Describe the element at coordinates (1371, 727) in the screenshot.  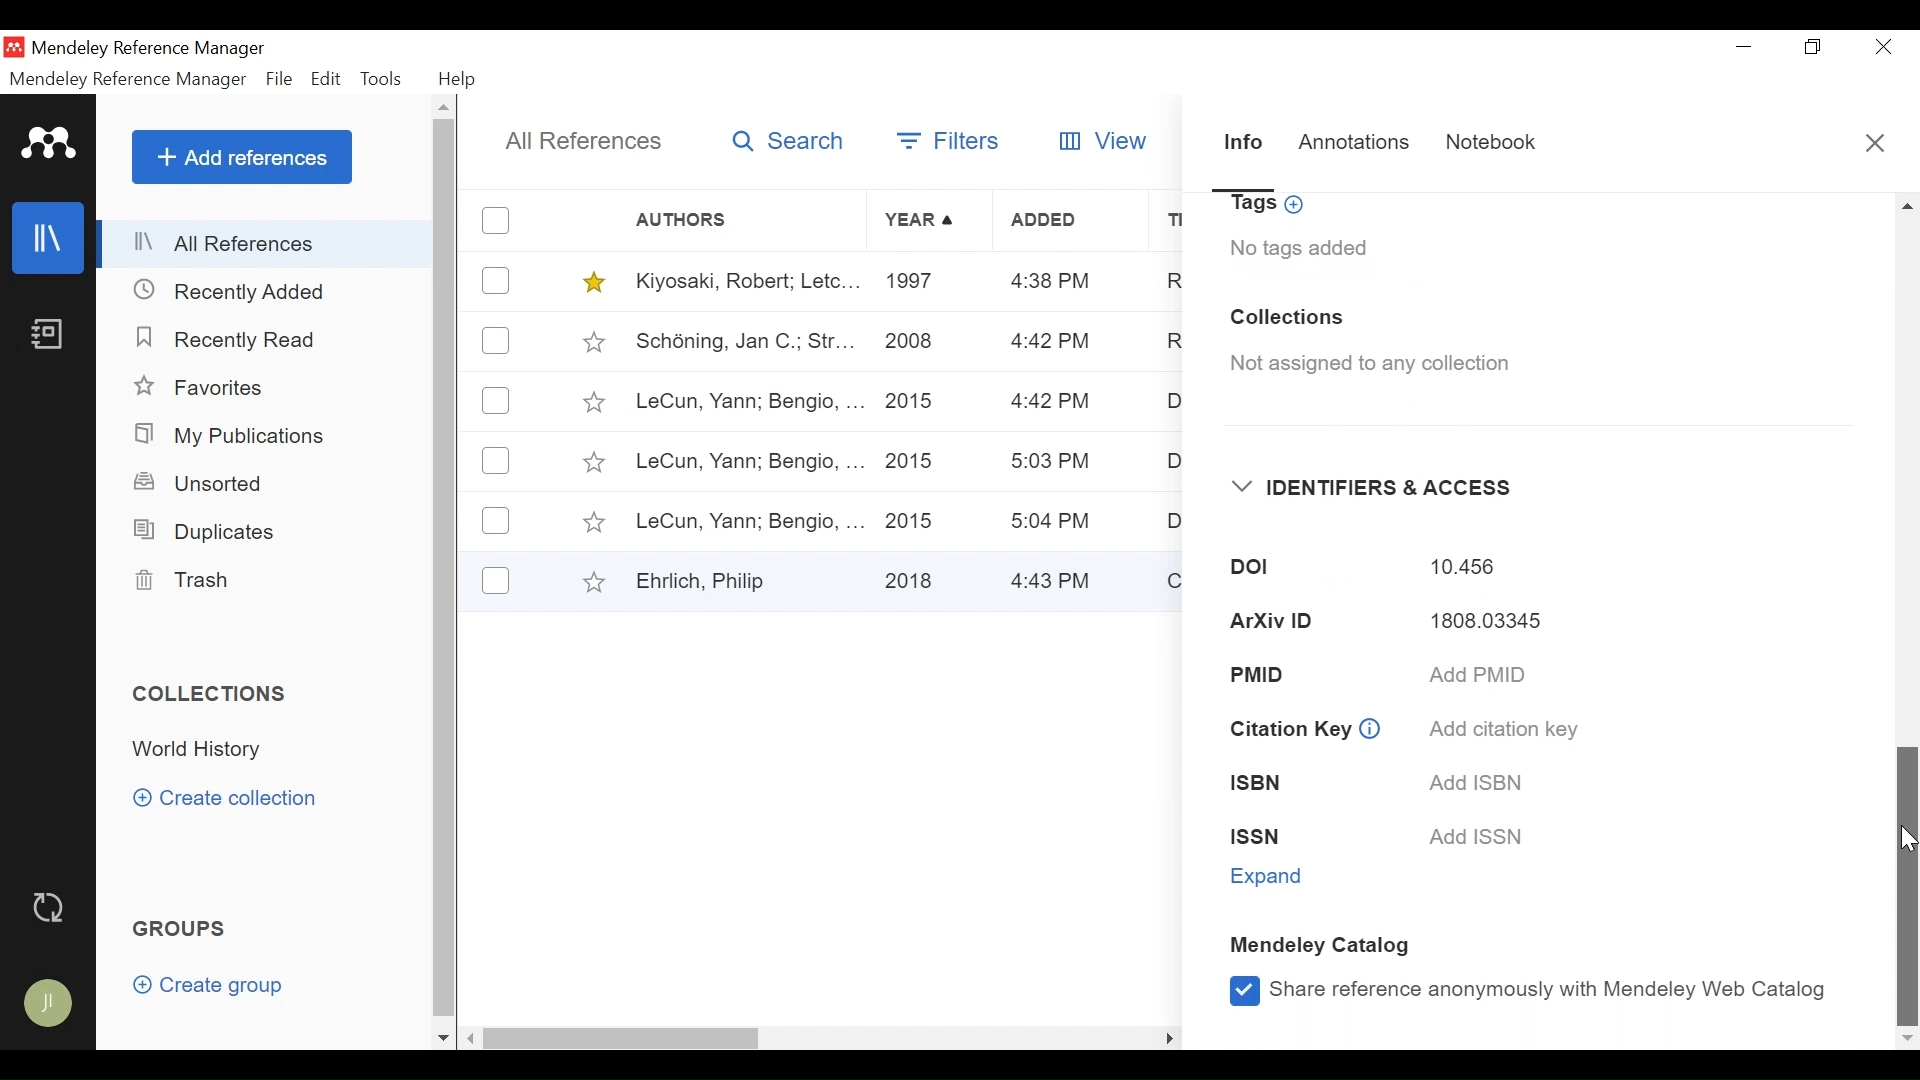
I see `Information` at that location.